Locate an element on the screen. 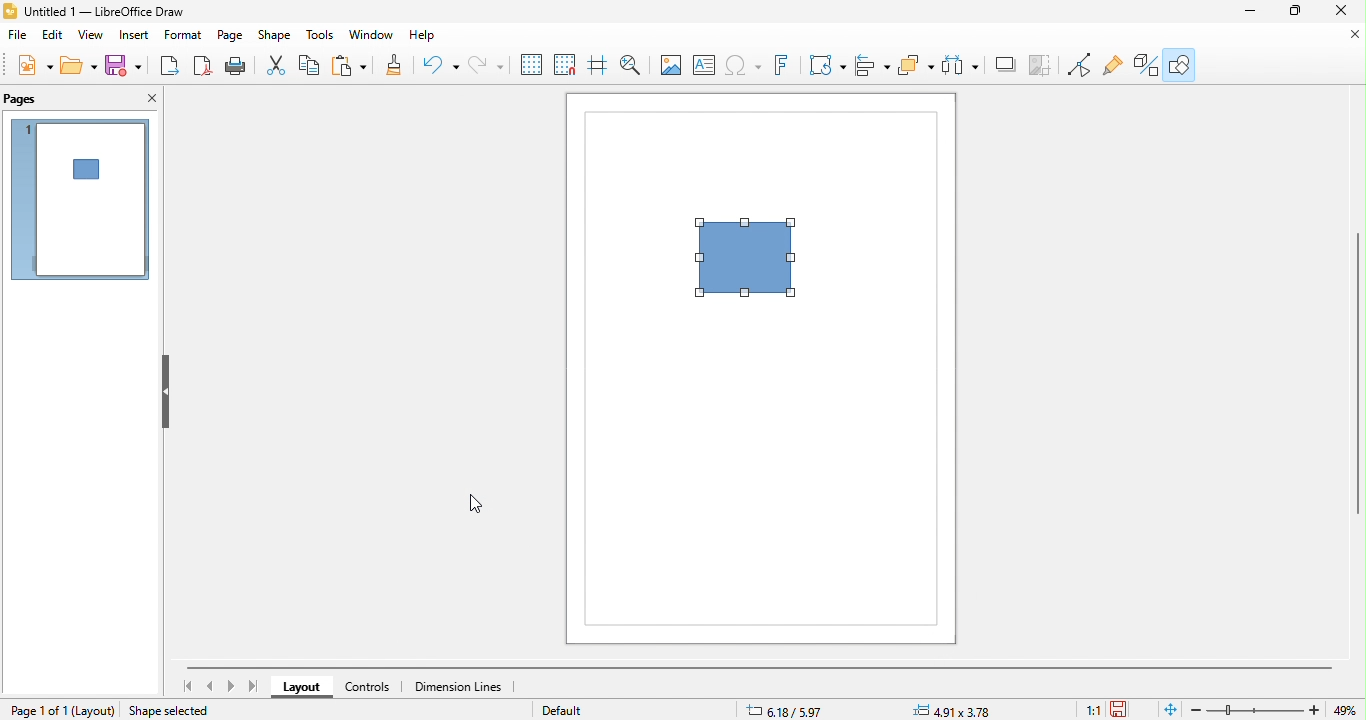 This screenshot has height=720, width=1366. export is located at coordinates (167, 66).